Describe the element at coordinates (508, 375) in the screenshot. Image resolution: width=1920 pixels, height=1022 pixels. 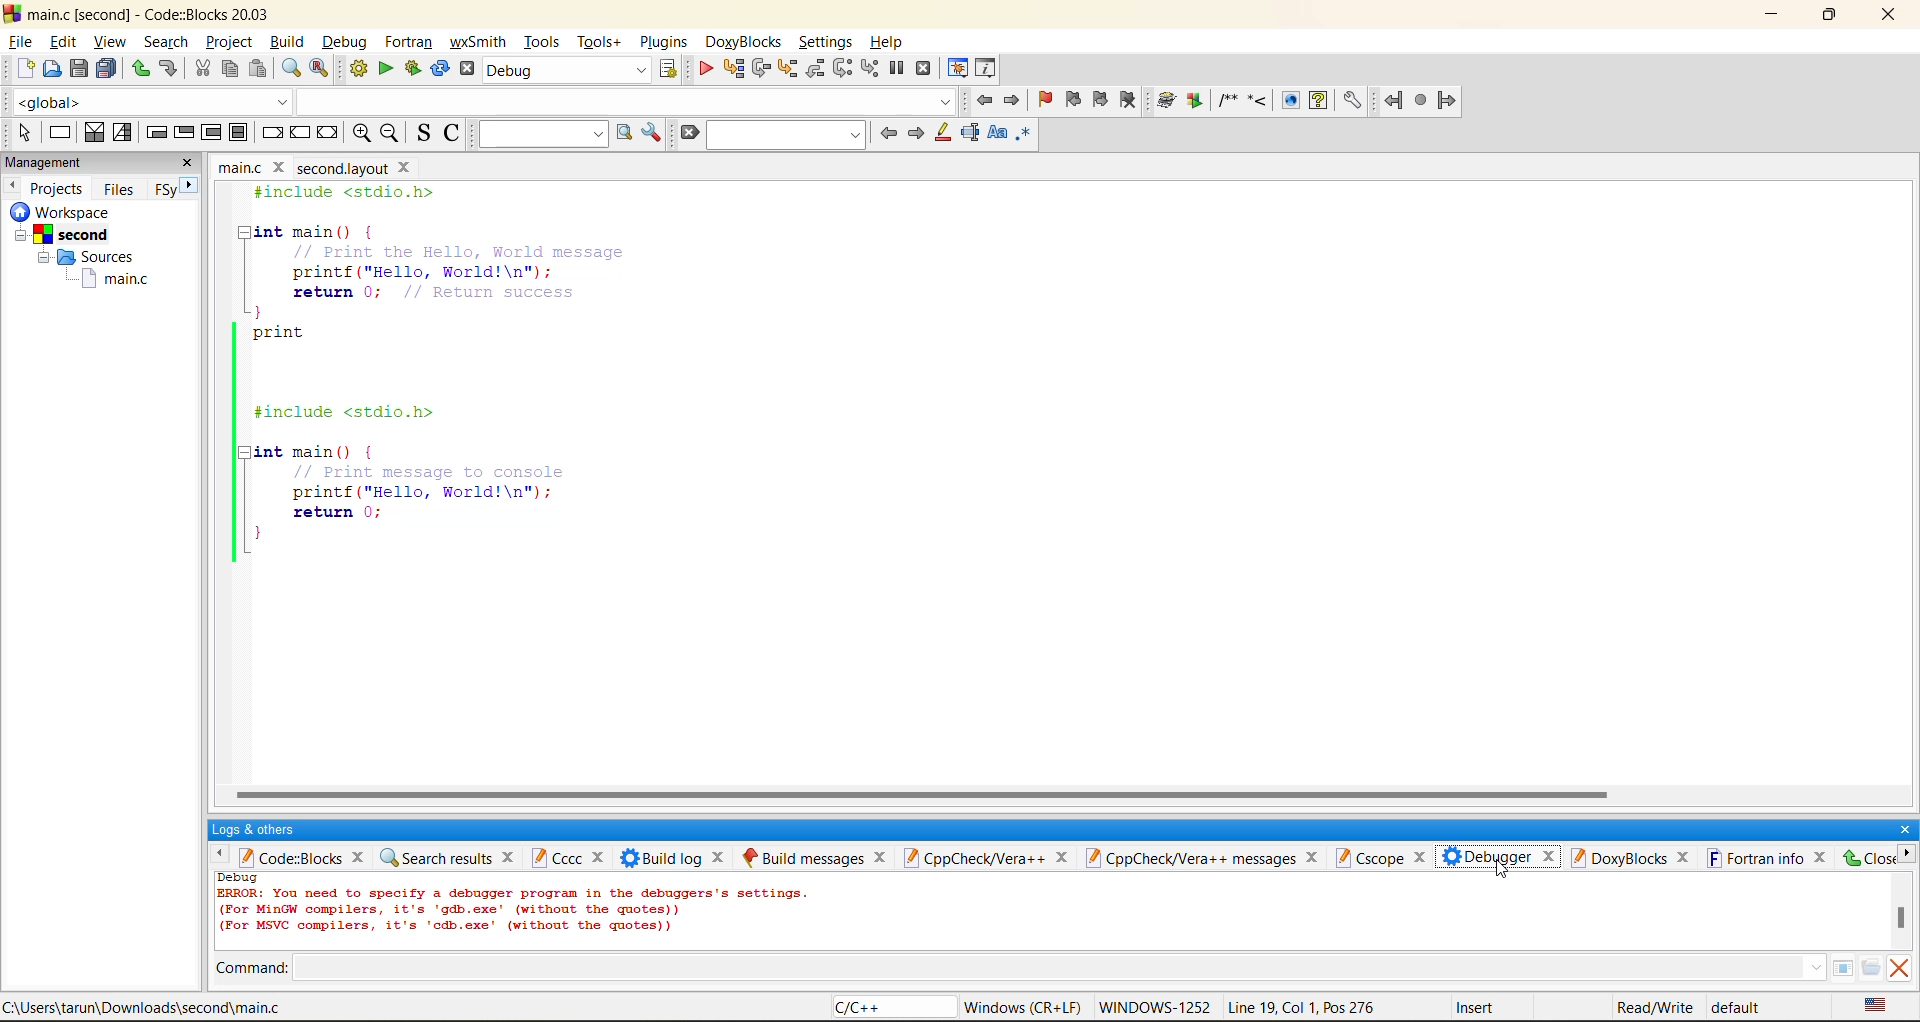
I see `code editor` at that location.